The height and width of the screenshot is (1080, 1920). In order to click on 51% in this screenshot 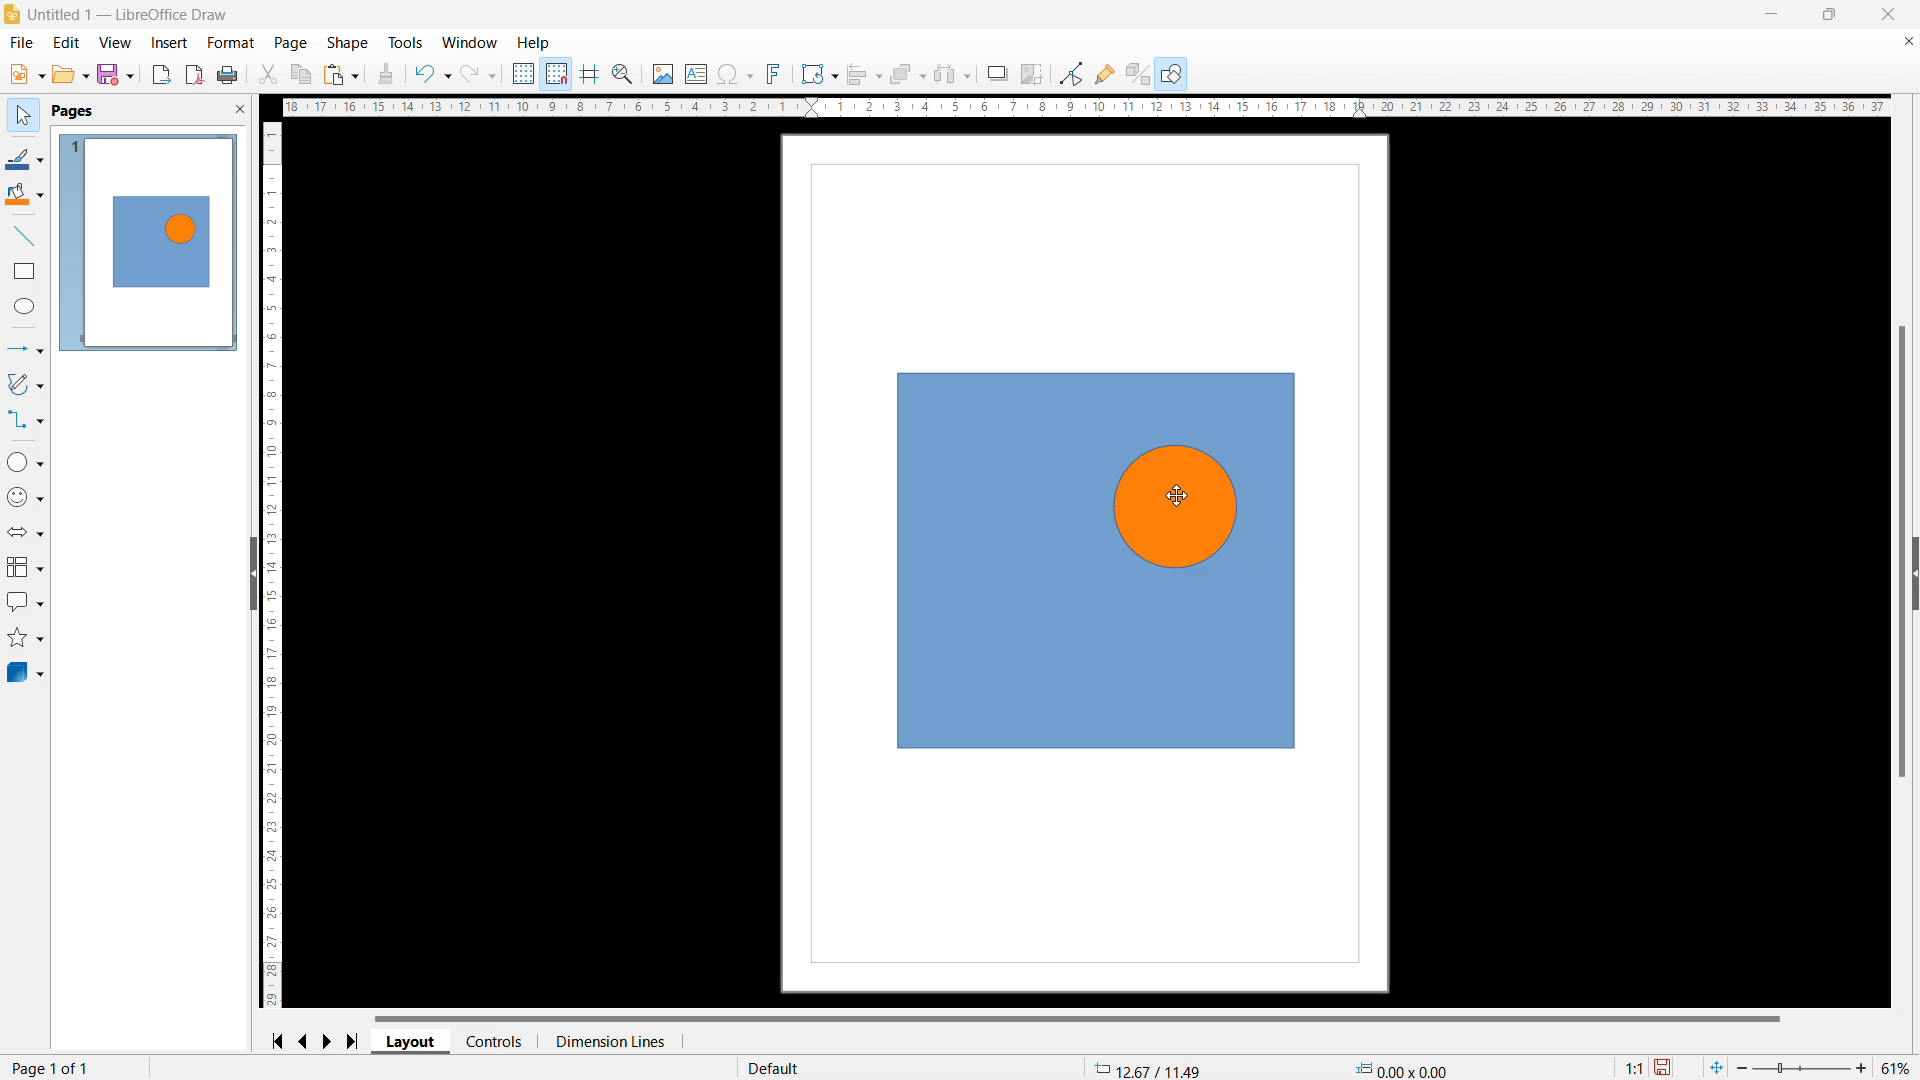, I will do `click(1895, 1066)`.